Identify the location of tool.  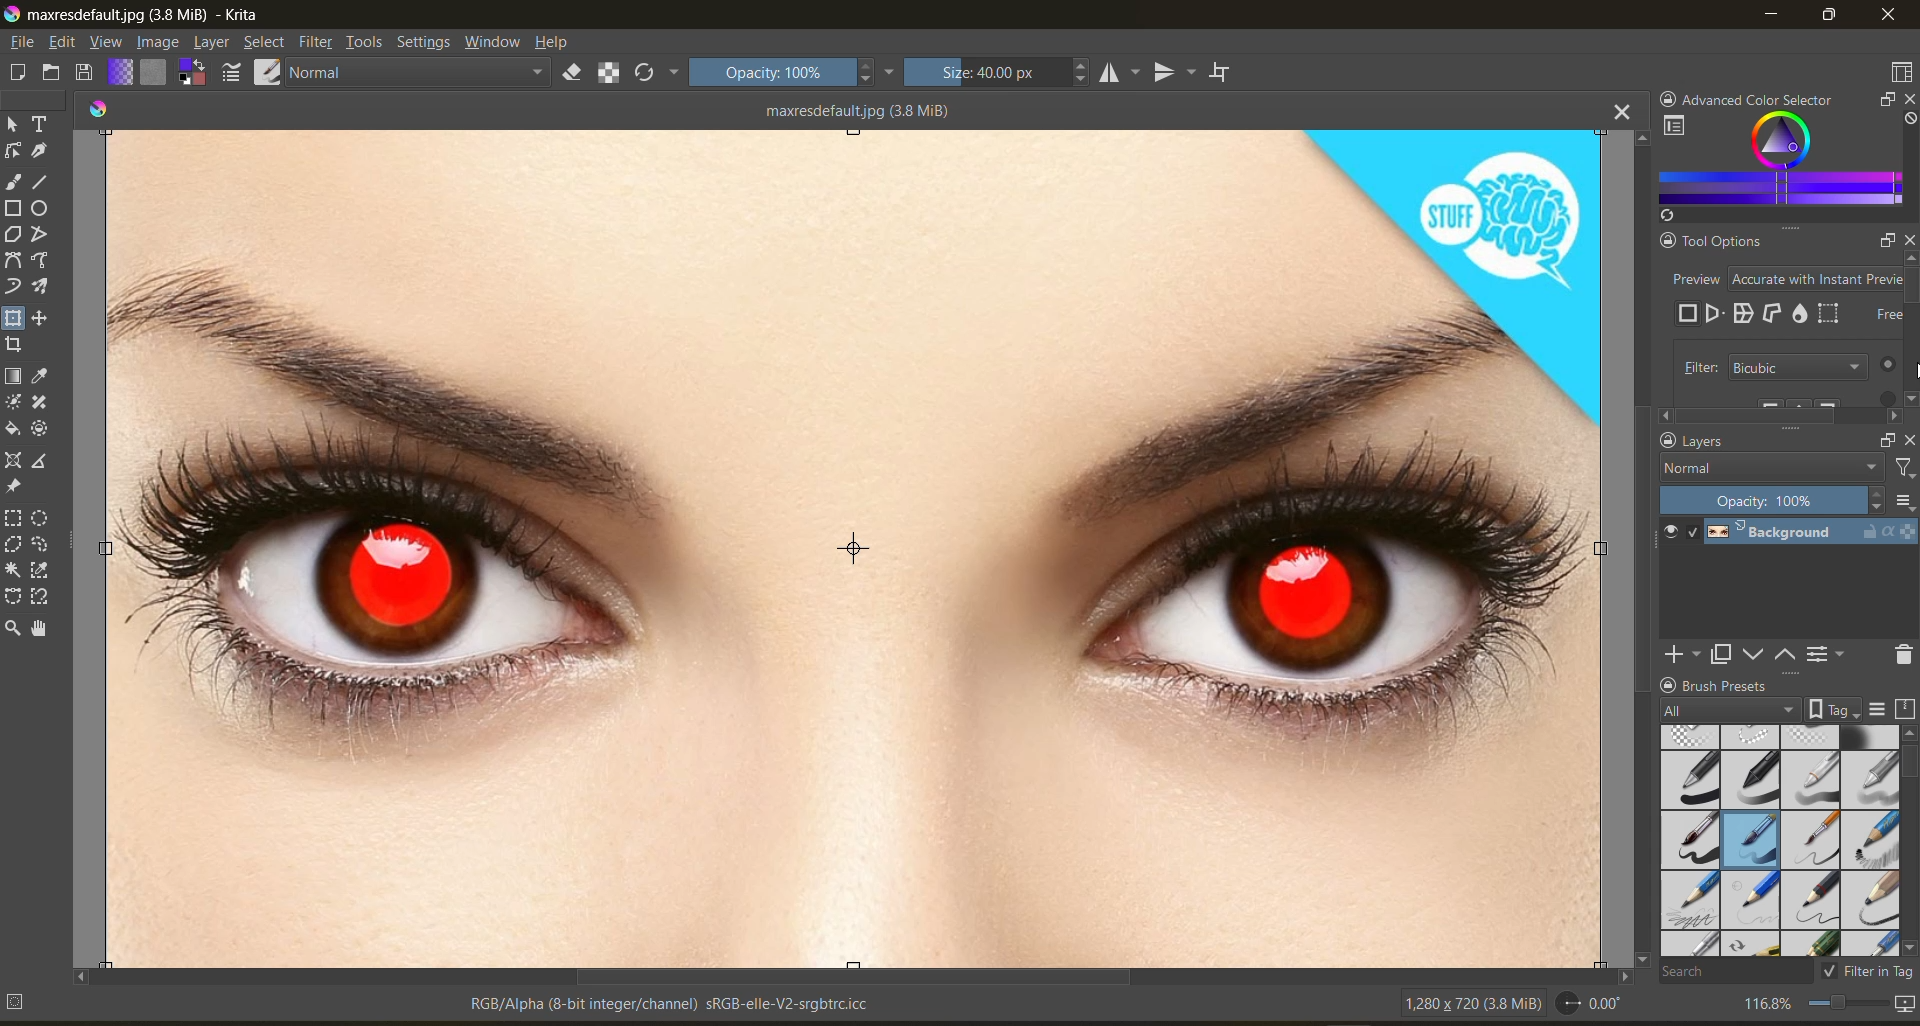
(42, 571).